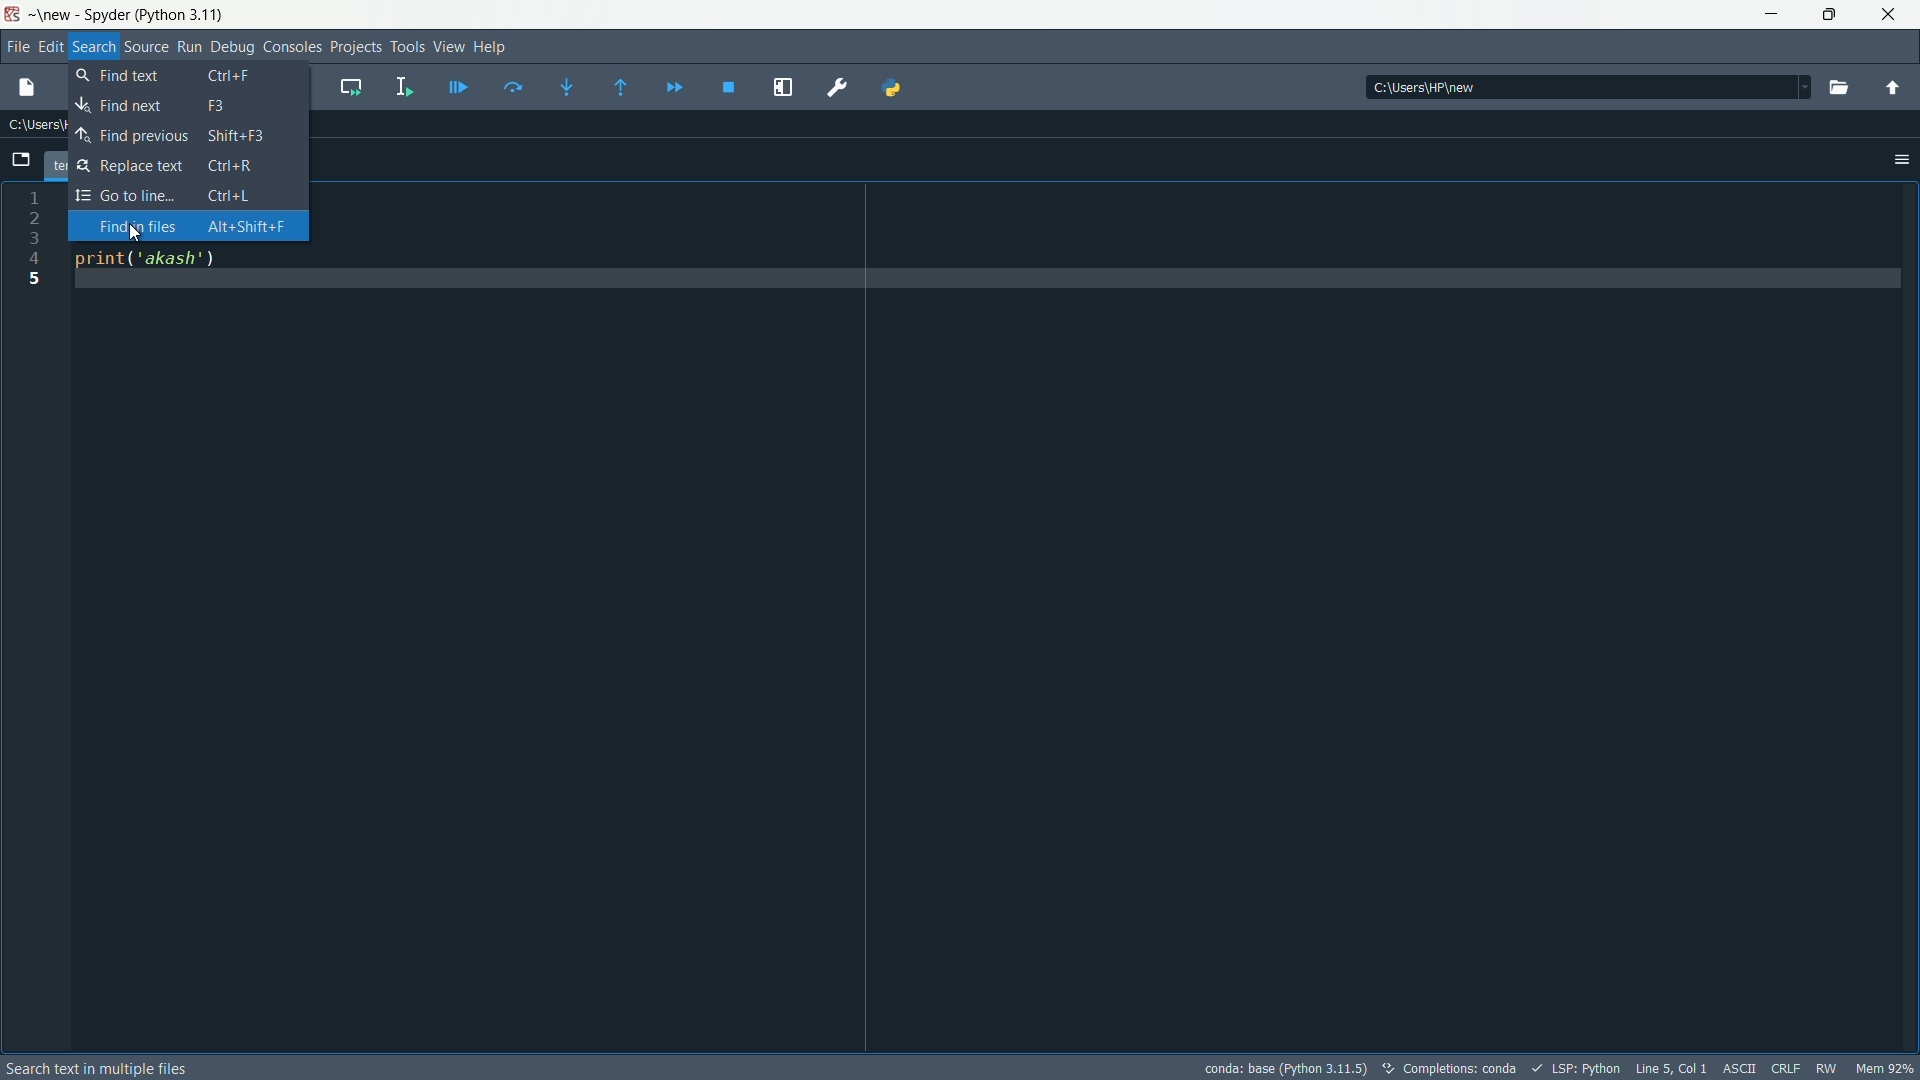 The image size is (1920, 1080). I want to click on Preferences, so click(834, 91).